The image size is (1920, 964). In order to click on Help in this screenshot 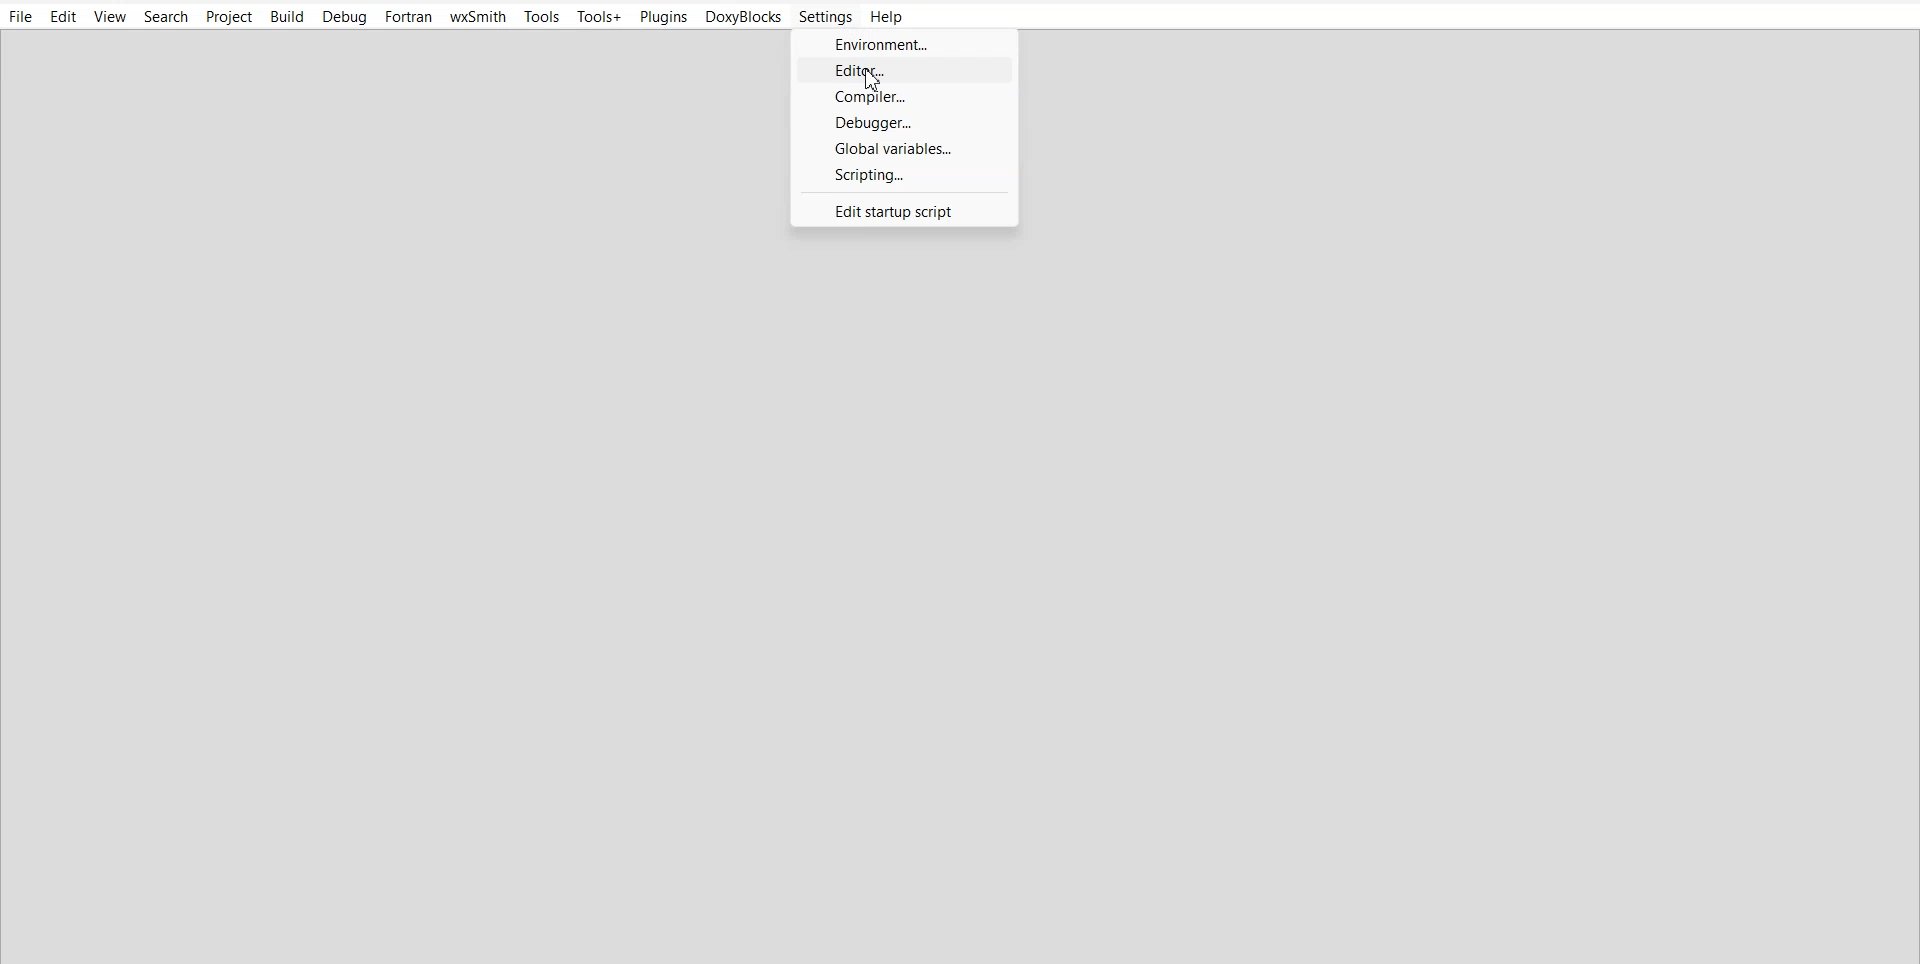, I will do `click(887, 17)`.